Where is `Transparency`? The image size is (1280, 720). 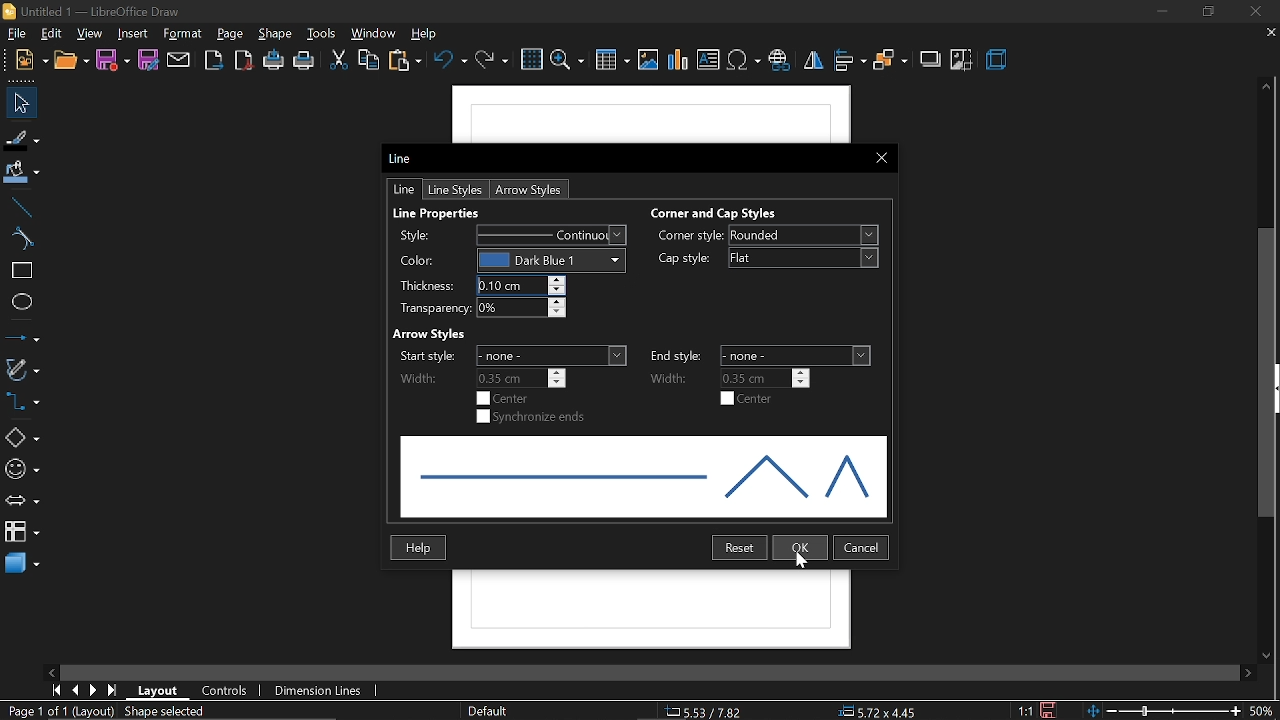 Transparency is located at coordinates (427, 309).